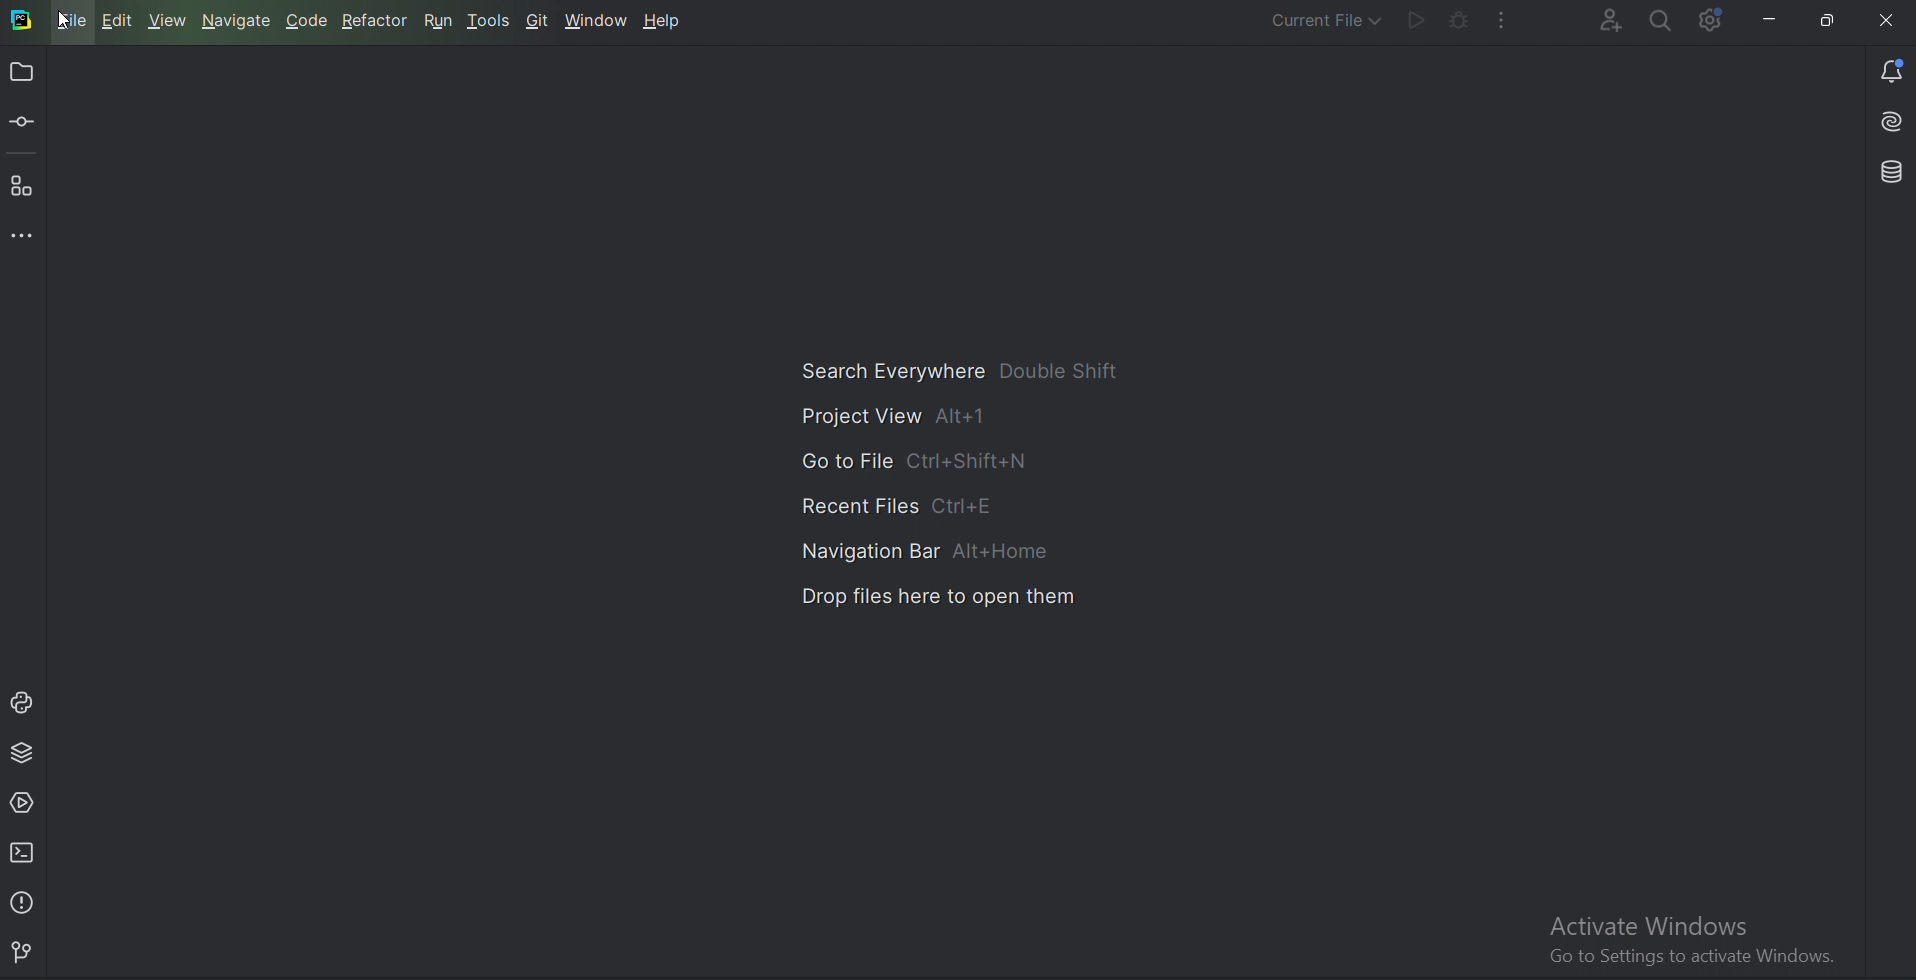 This screenshot has height=980, width=1916. What do you see at coordinates (63, 21) in the screenshot?
I see `Cursor` at bounding box center [63, 21].